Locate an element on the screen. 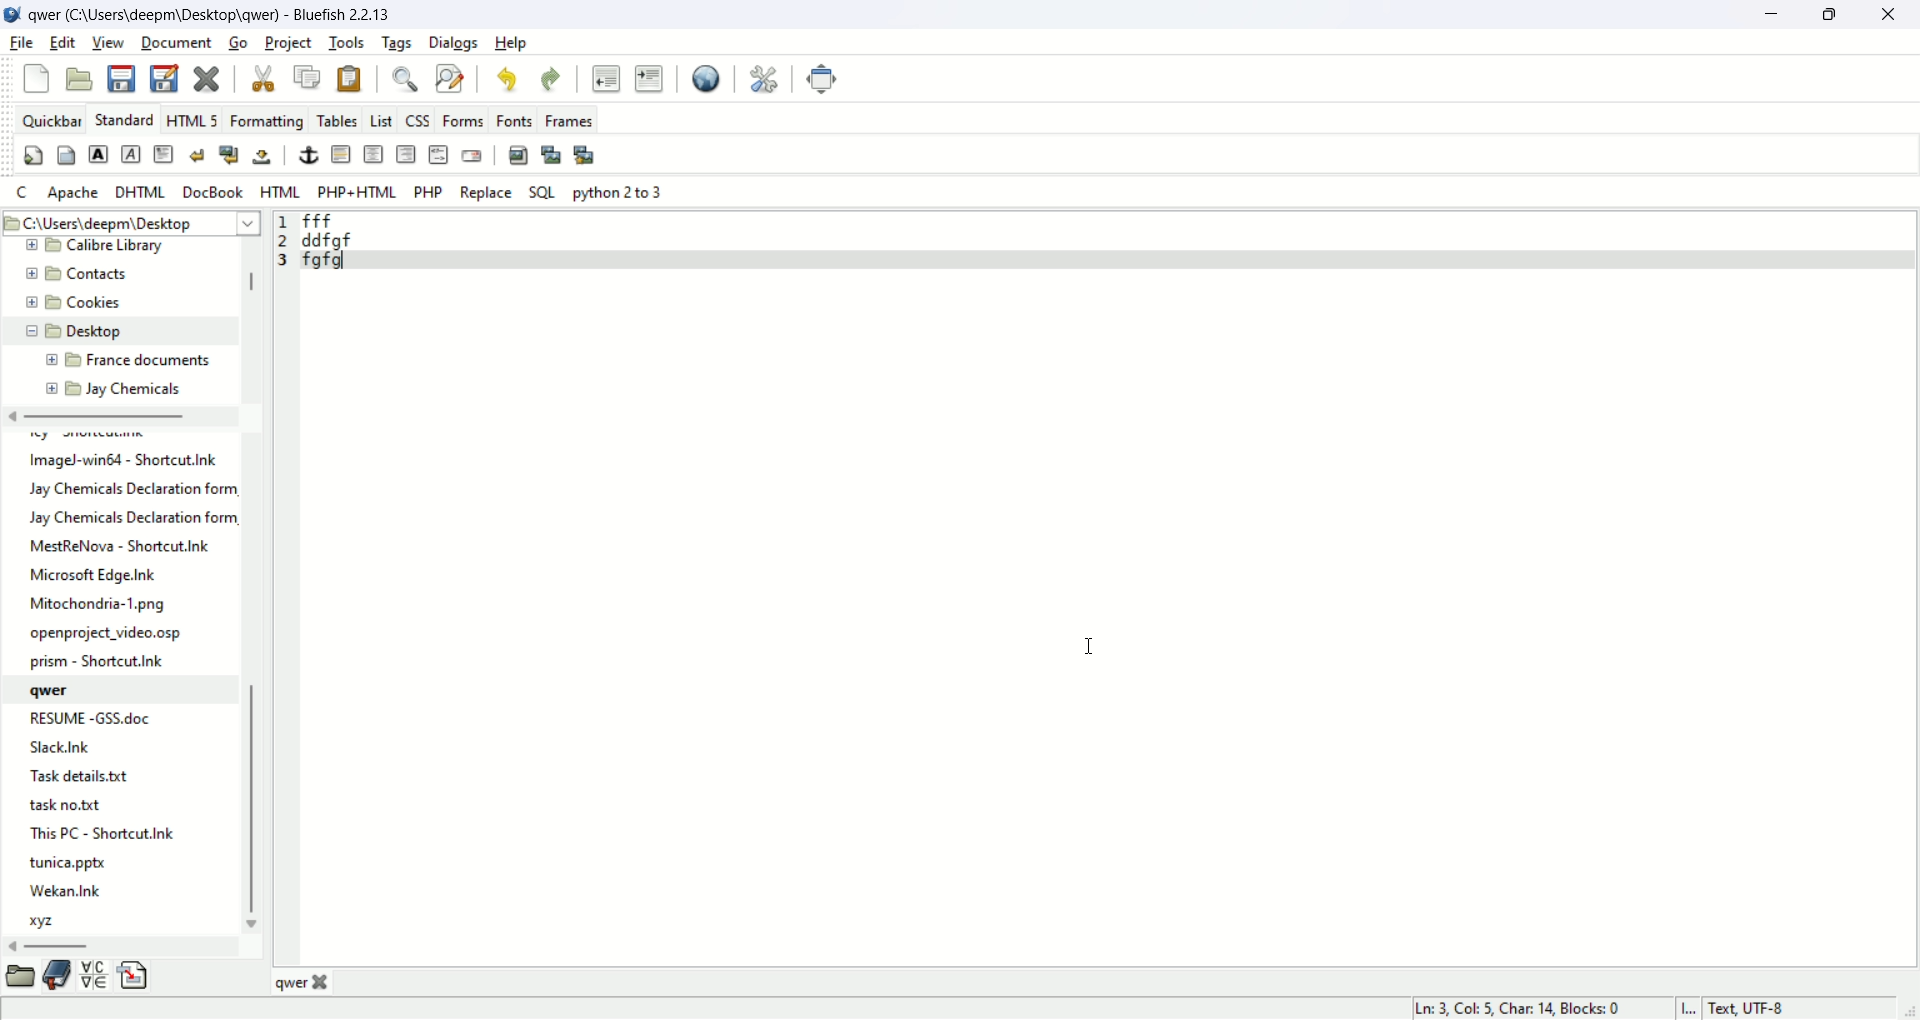 This screenshot has width=1920, height=1020. HTML comment is located at coordinates (436, 155).